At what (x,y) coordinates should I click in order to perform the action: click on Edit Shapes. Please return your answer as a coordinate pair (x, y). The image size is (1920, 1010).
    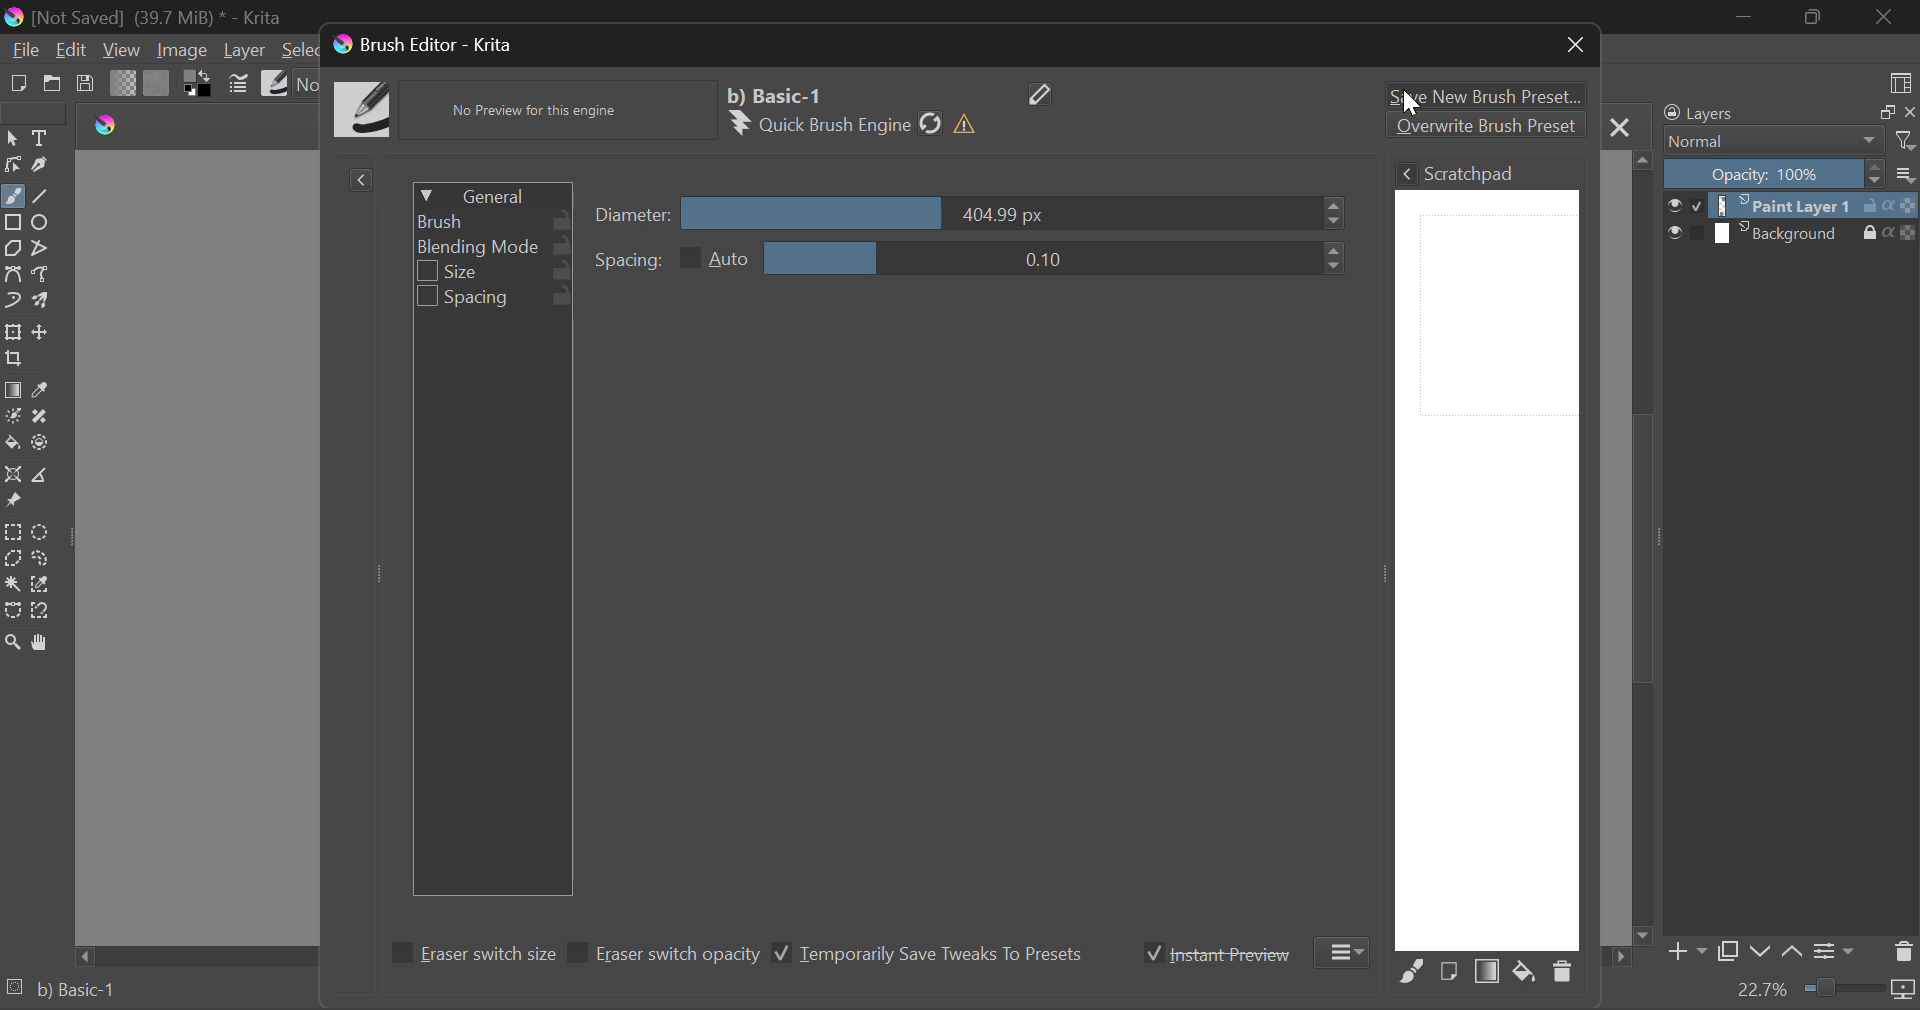
    Looking at the image, I should click on (12, 164).